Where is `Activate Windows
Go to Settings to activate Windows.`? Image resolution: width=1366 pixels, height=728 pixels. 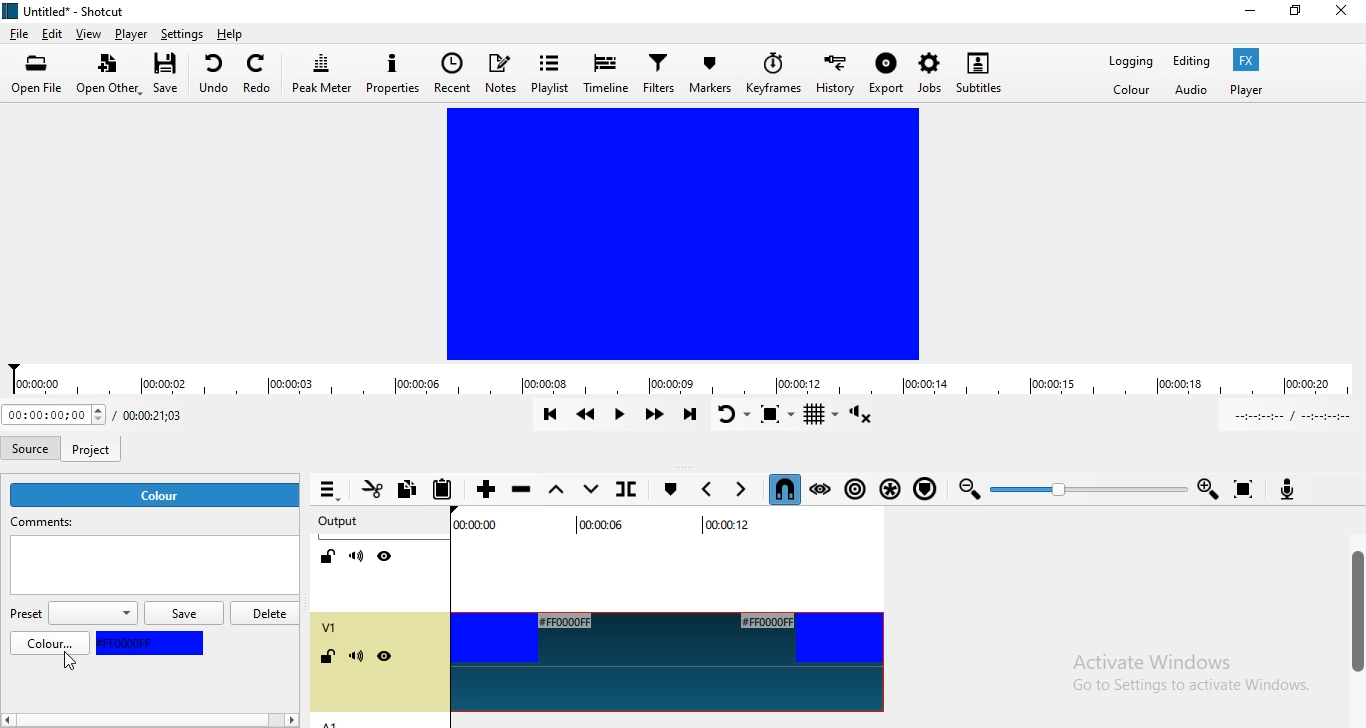
Activate Windows
Go to Settings to activate Windows. is located at coordinates (1189, 677).